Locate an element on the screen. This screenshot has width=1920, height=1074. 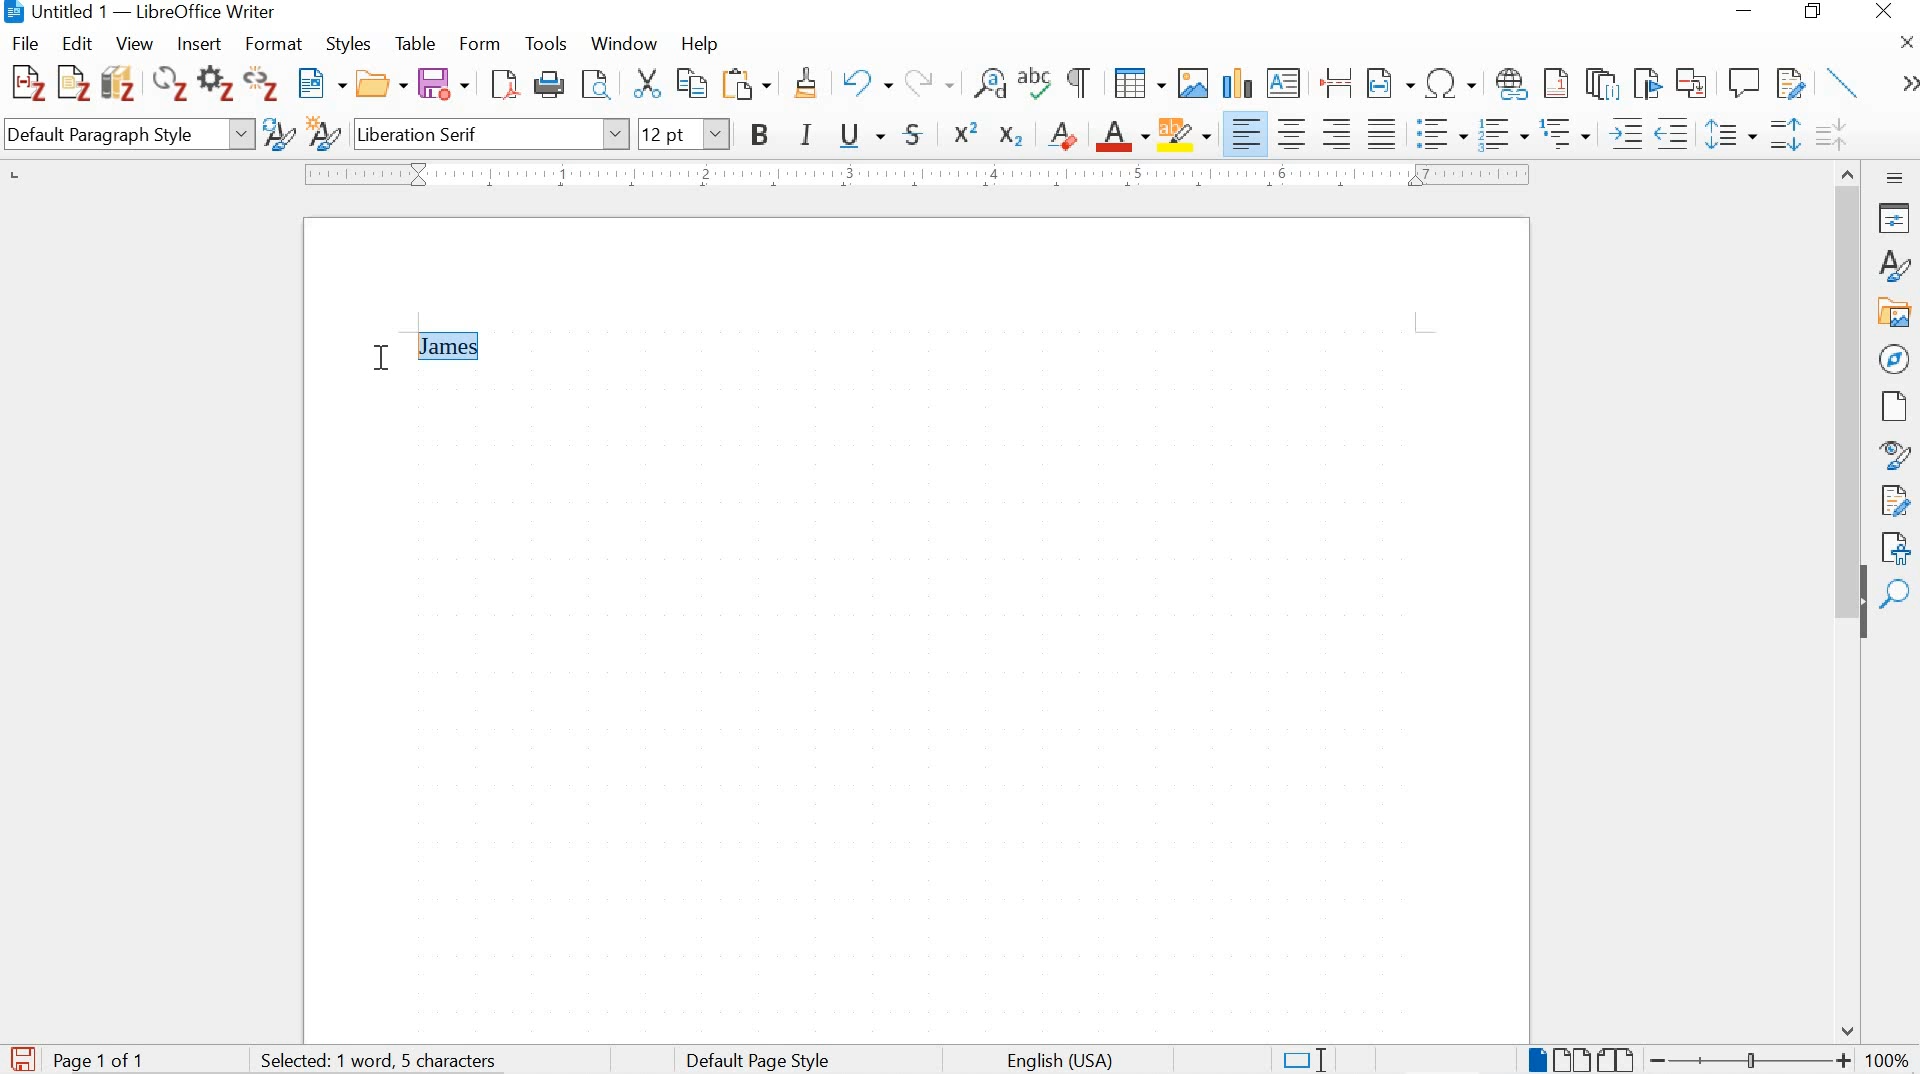
add/edit citation is located at coordinates (28, 84).